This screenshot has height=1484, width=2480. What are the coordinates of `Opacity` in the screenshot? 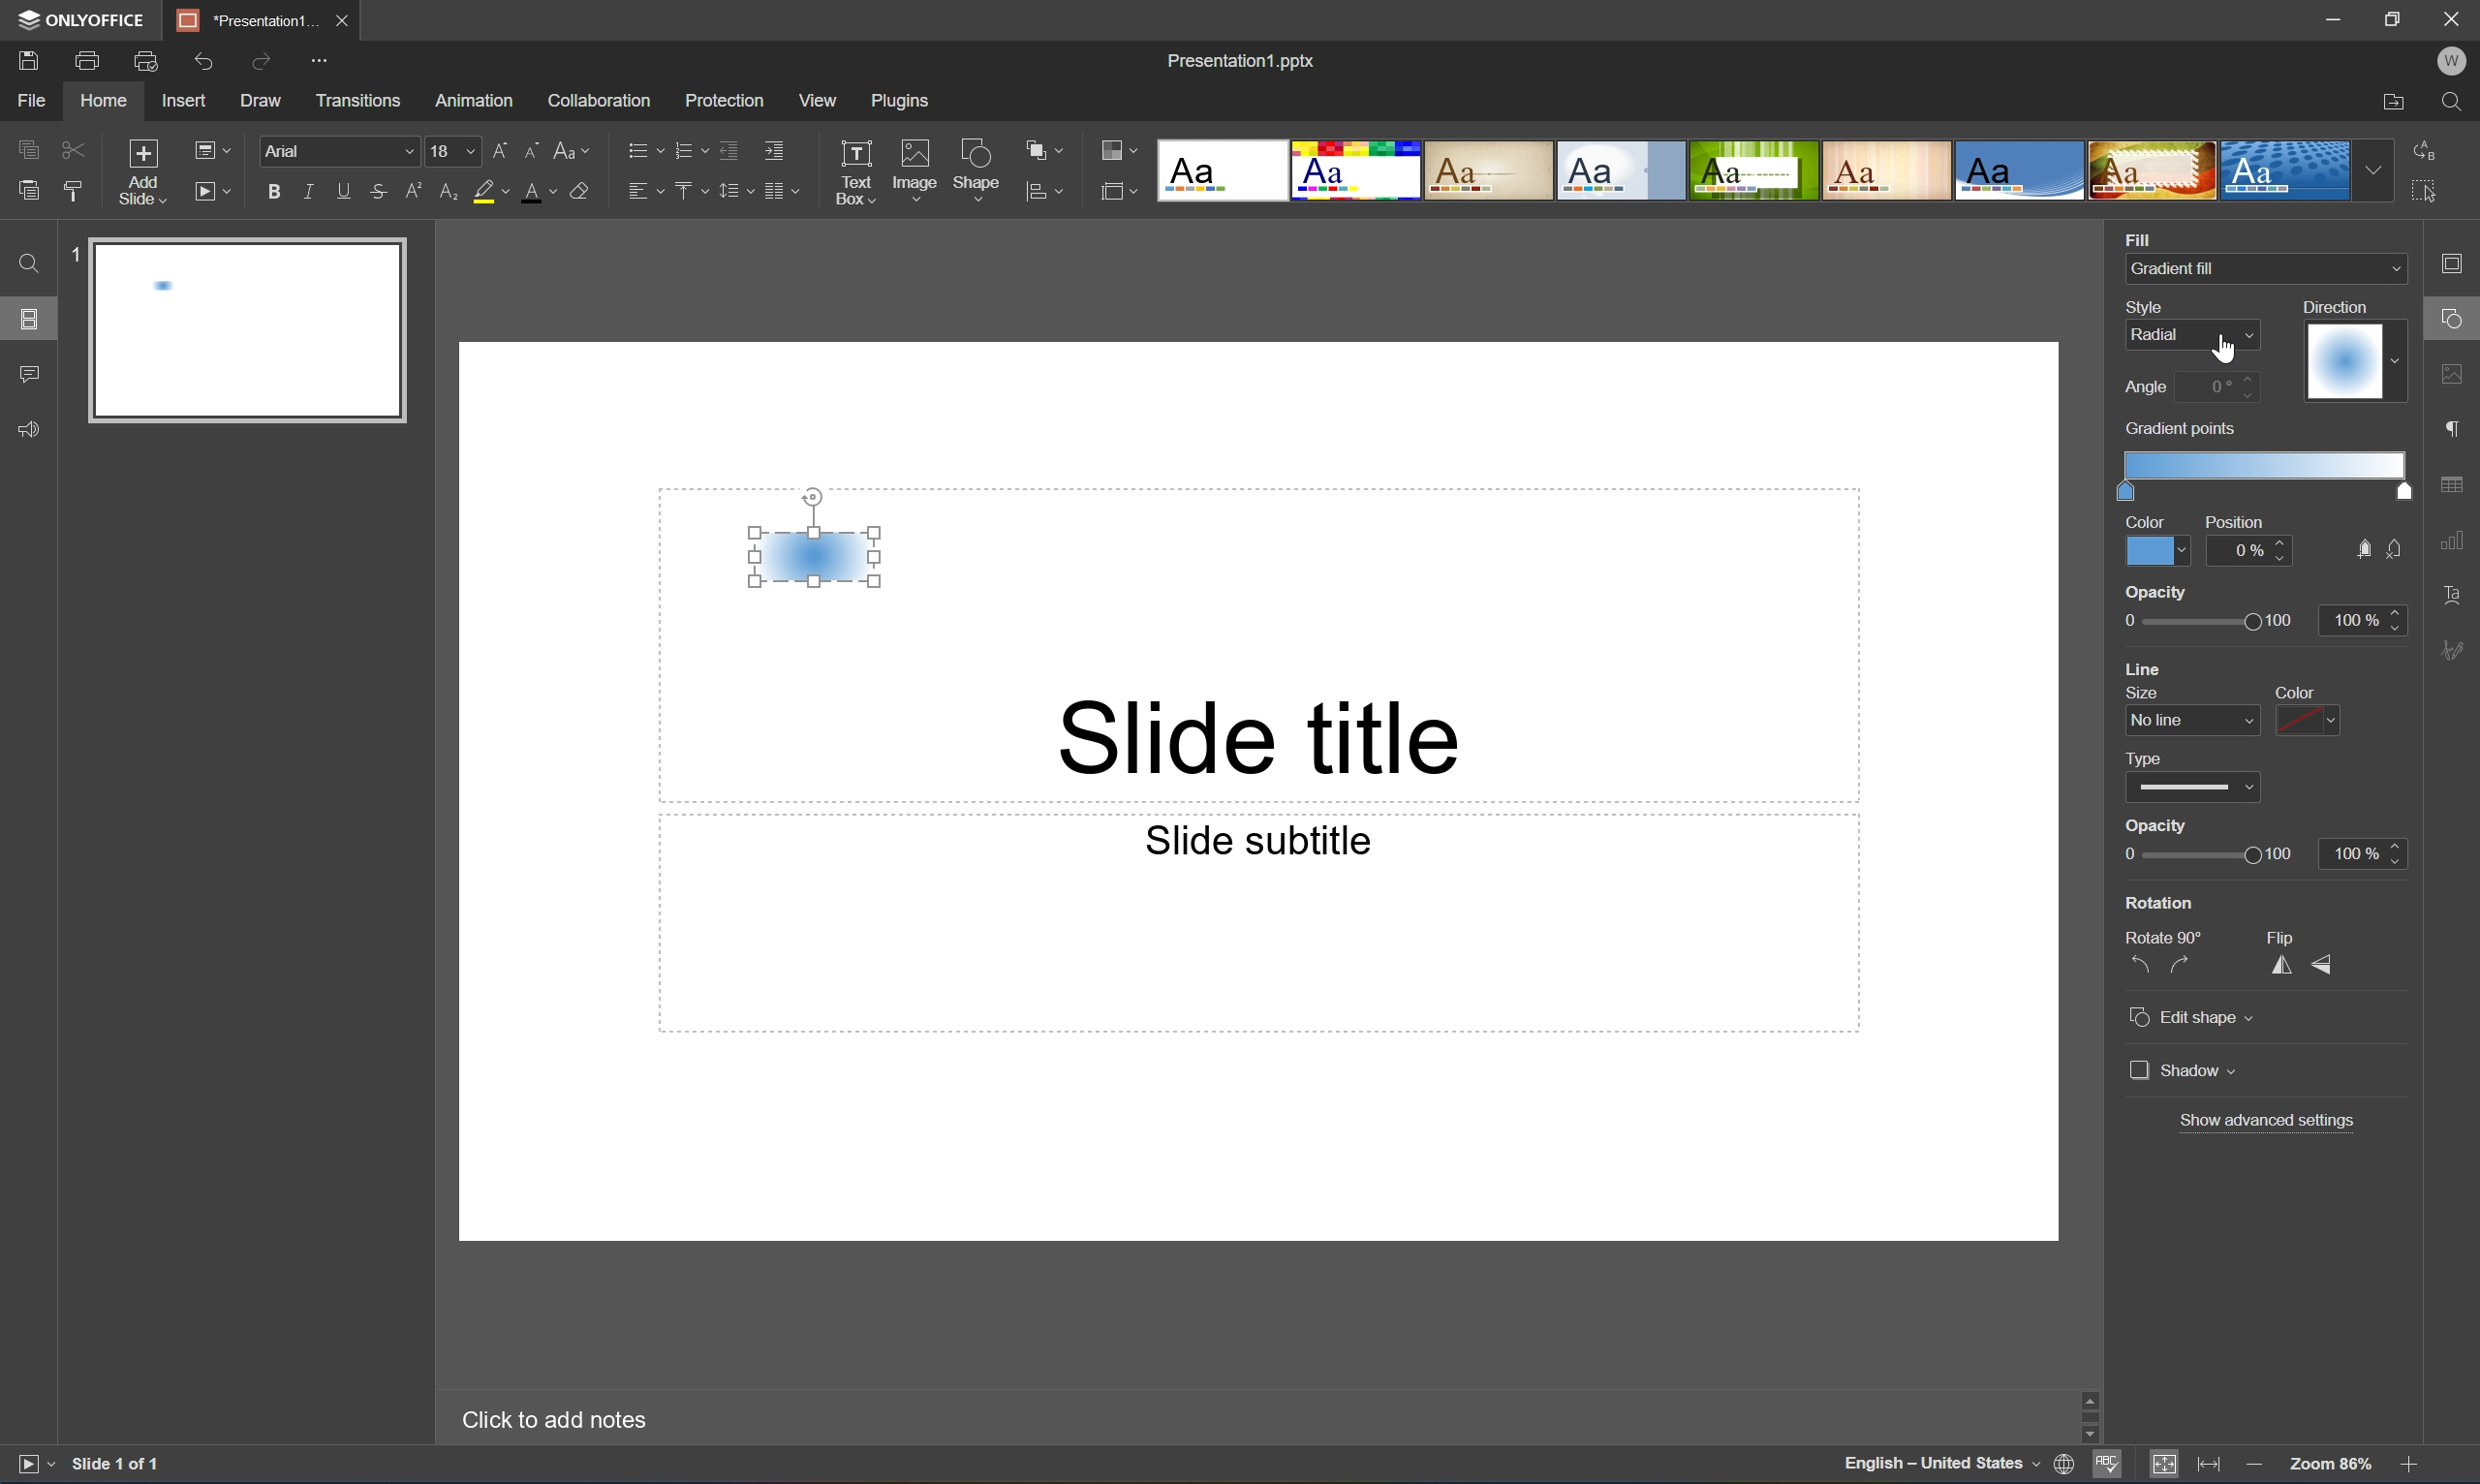 It's located at (2158, 826).